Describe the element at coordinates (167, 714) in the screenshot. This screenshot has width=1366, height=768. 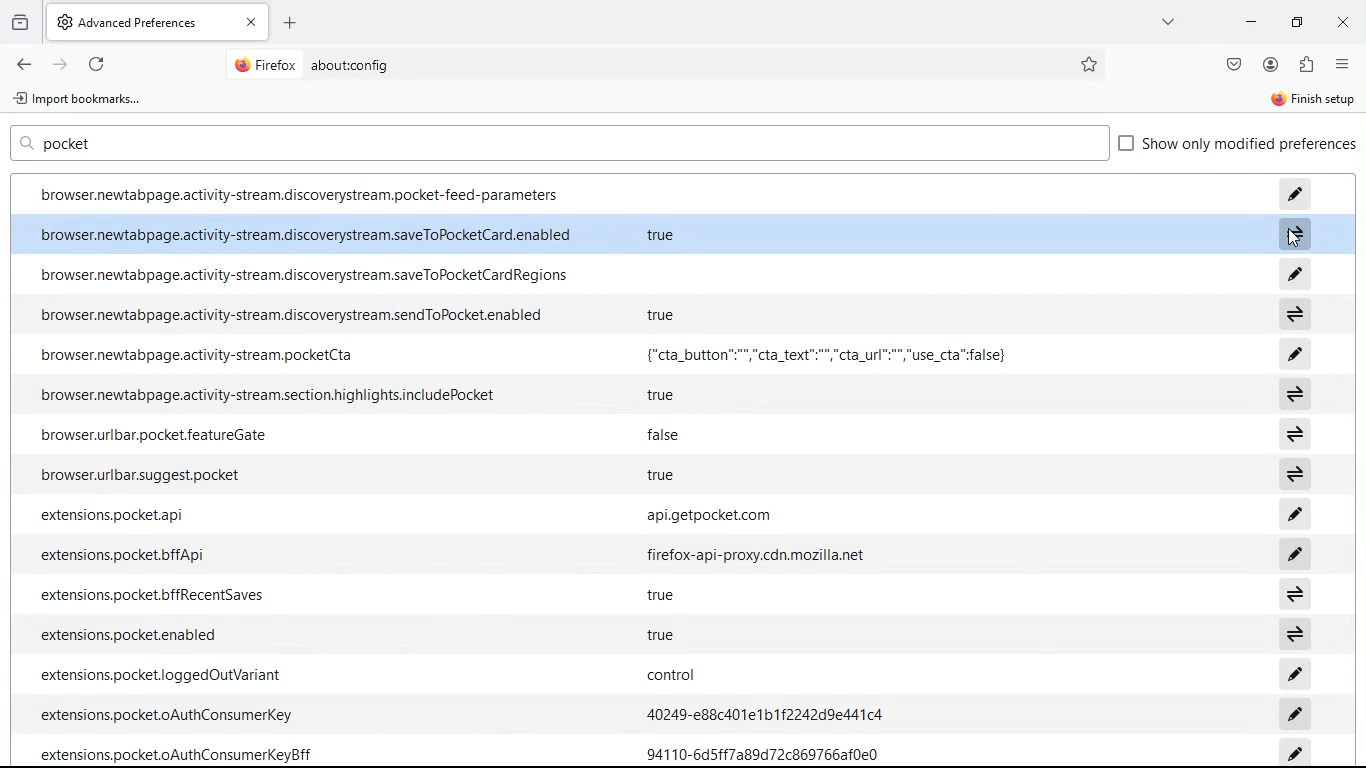
I see `‘extensions.pocket.oAuthConsumerKey` at that location.